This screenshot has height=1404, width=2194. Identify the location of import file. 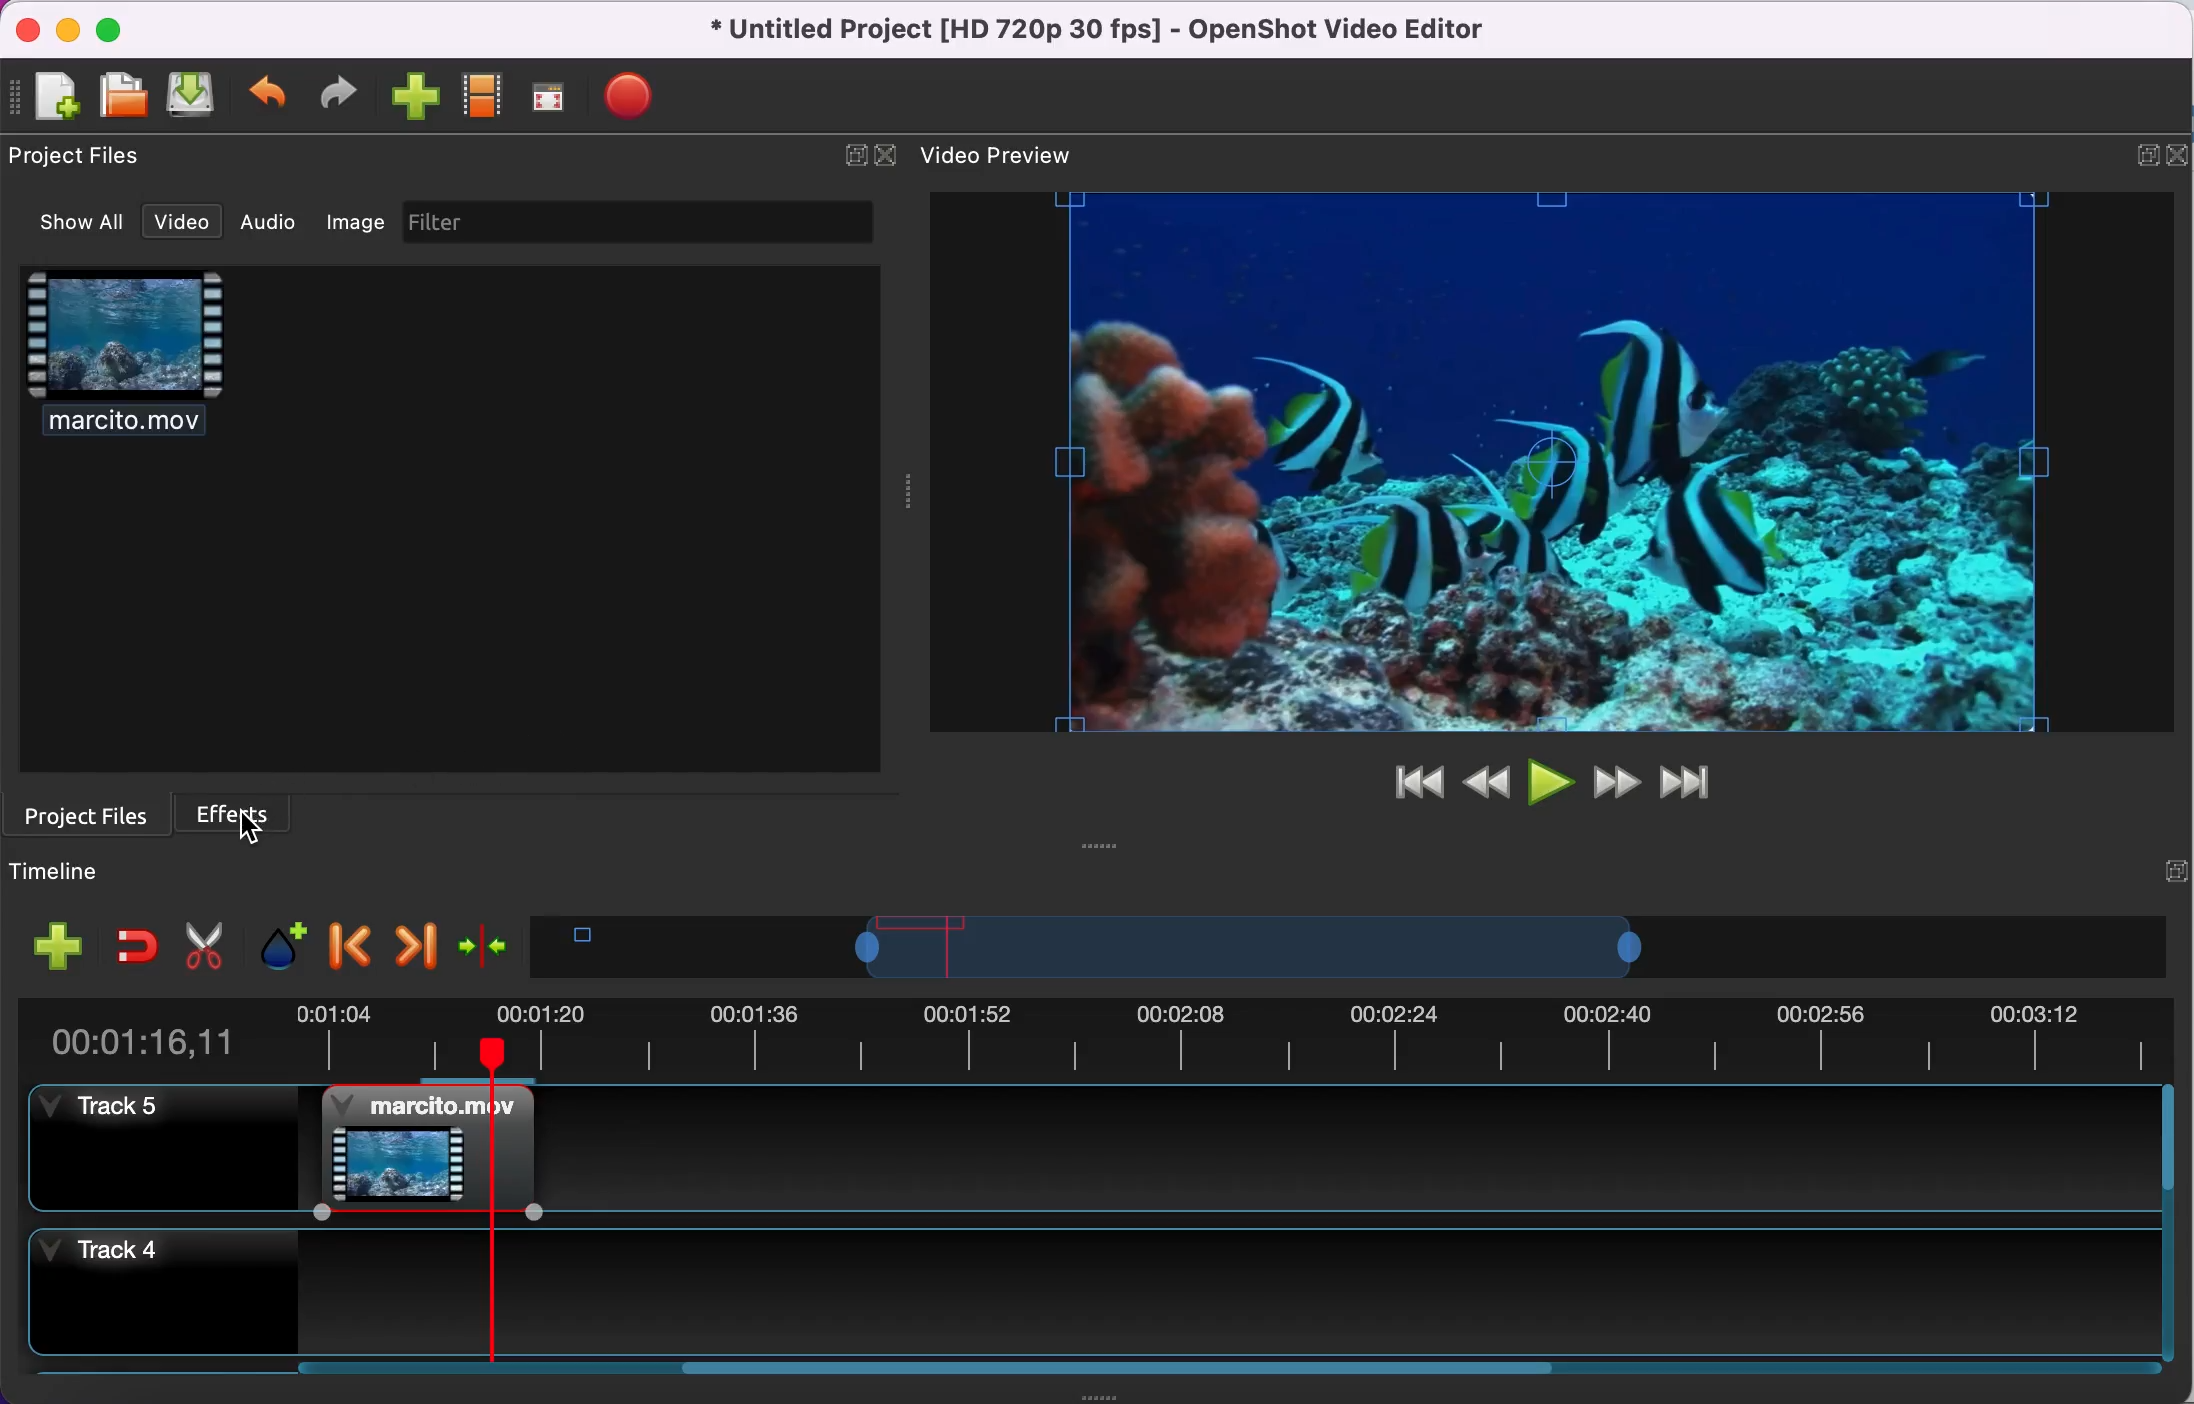
(413, 99).